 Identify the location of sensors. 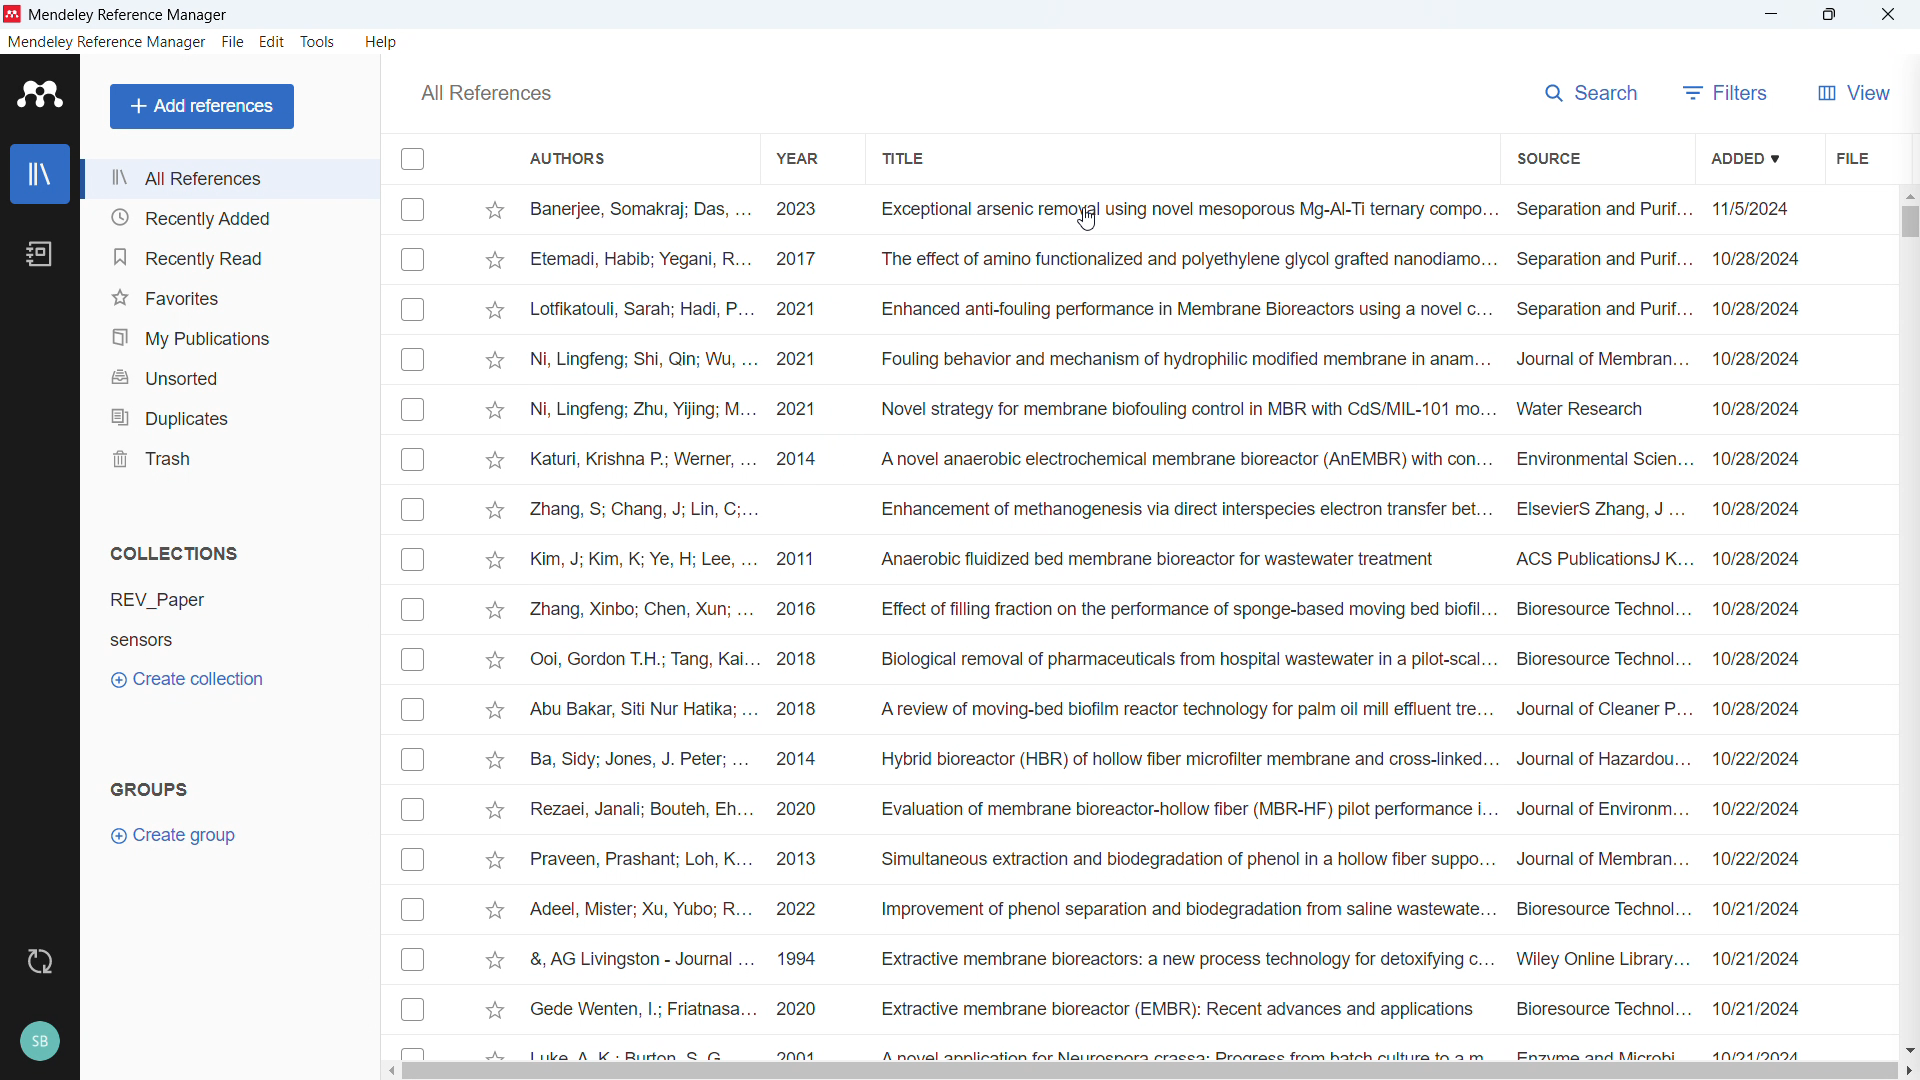
(175, 639).